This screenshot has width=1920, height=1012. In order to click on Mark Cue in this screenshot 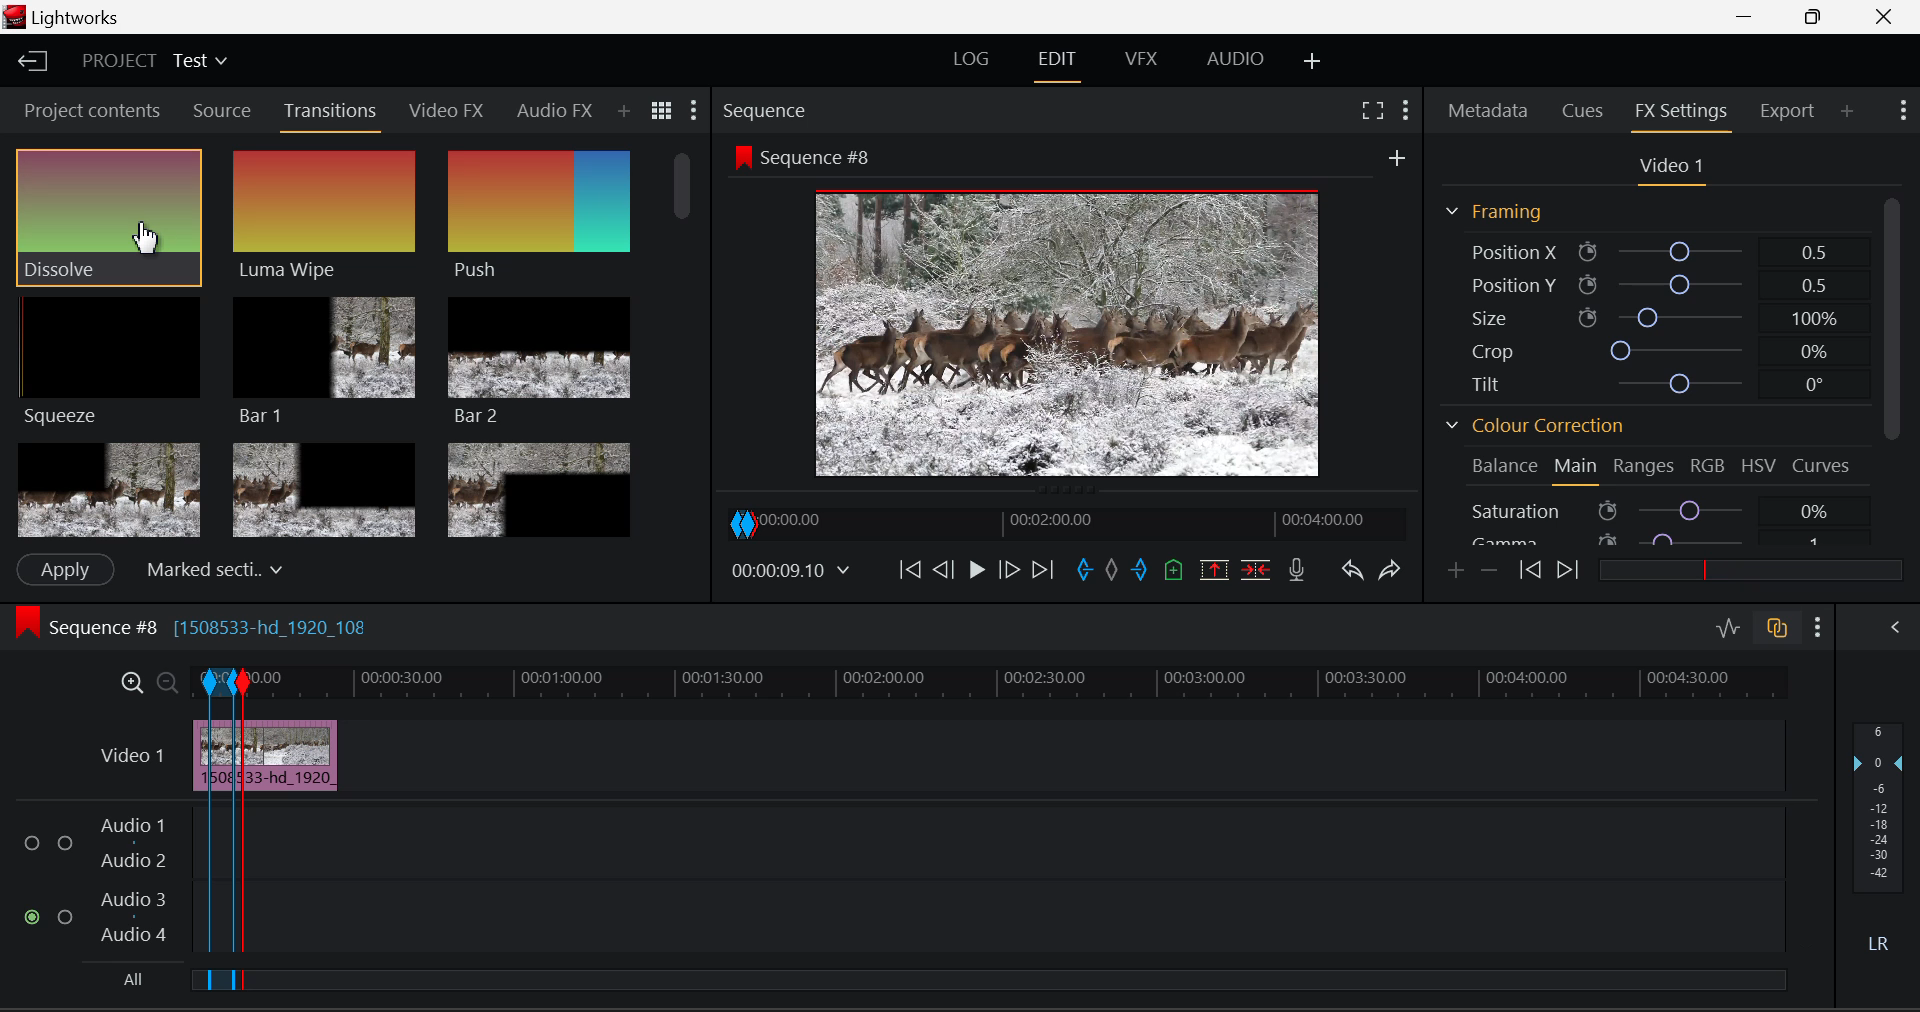, I will do `click(1172, 571)`.